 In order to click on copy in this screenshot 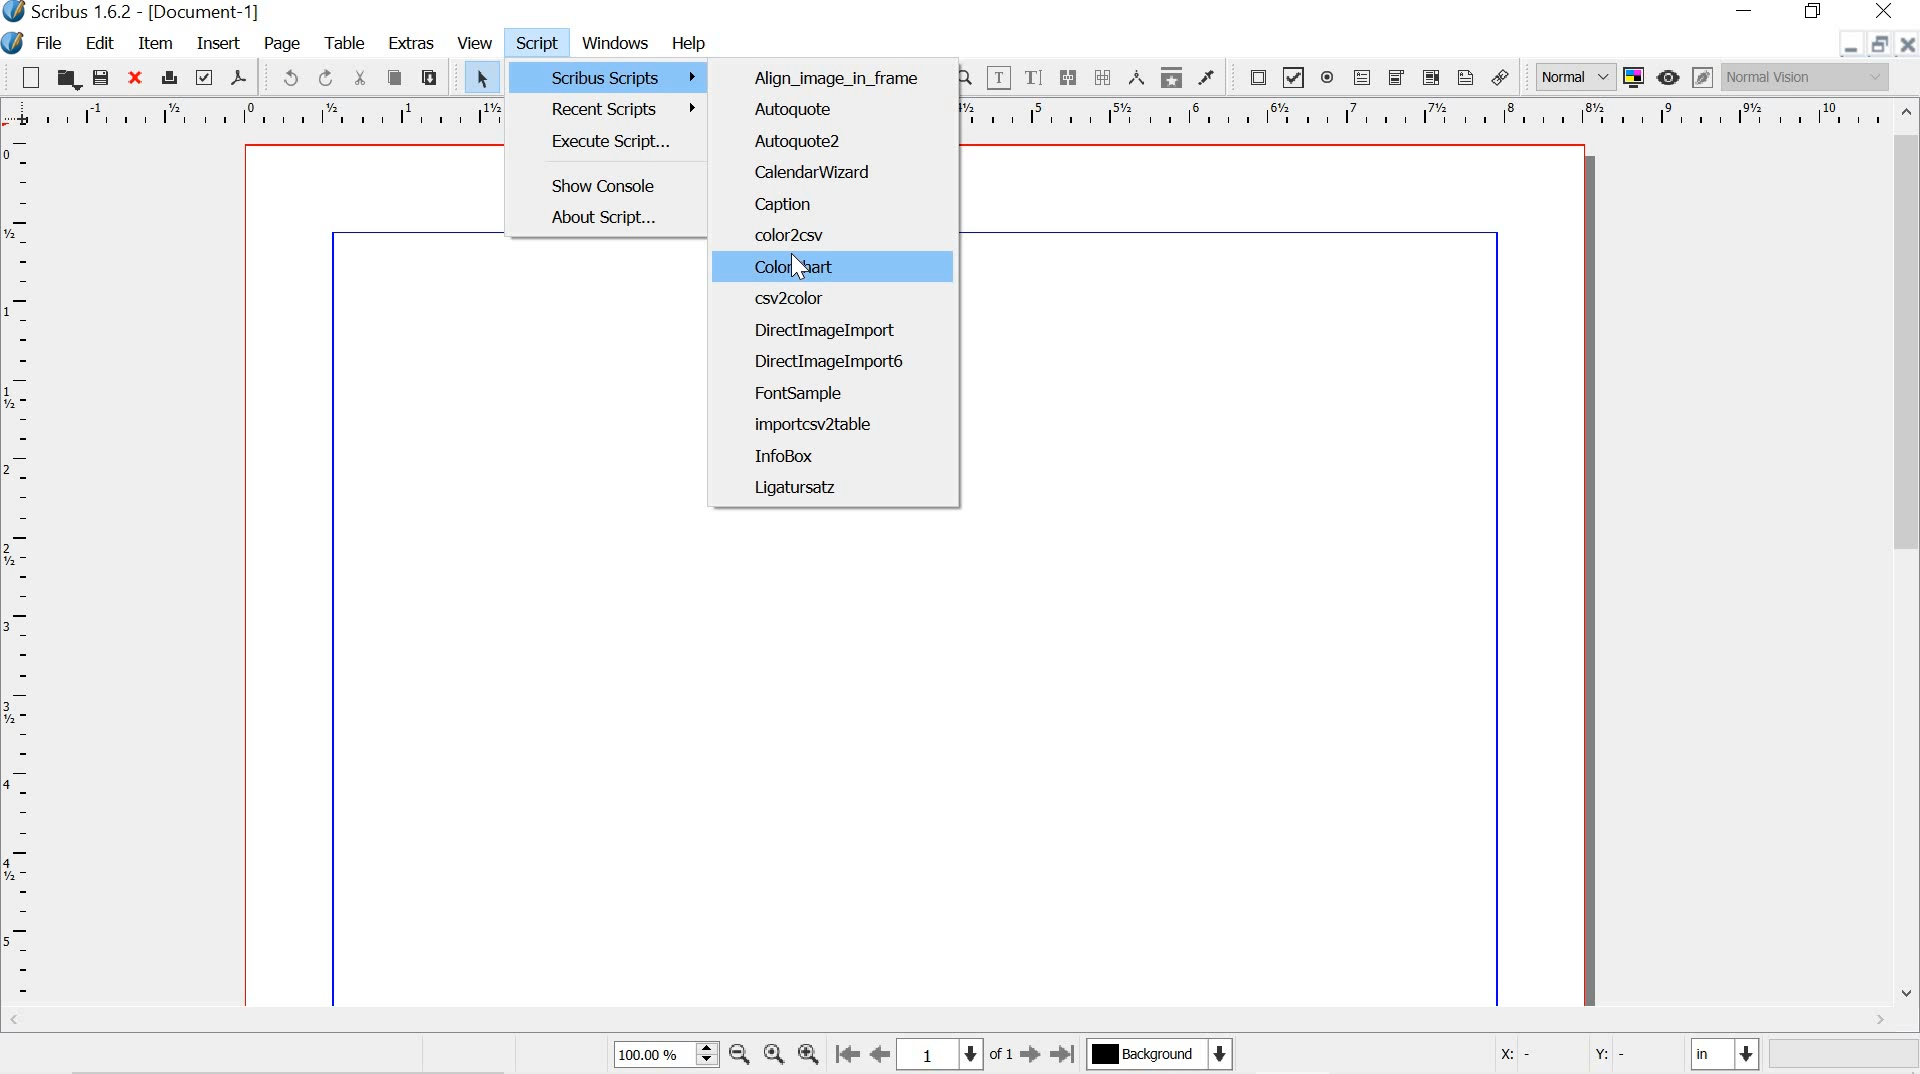, I will do `click(394, 78)`.